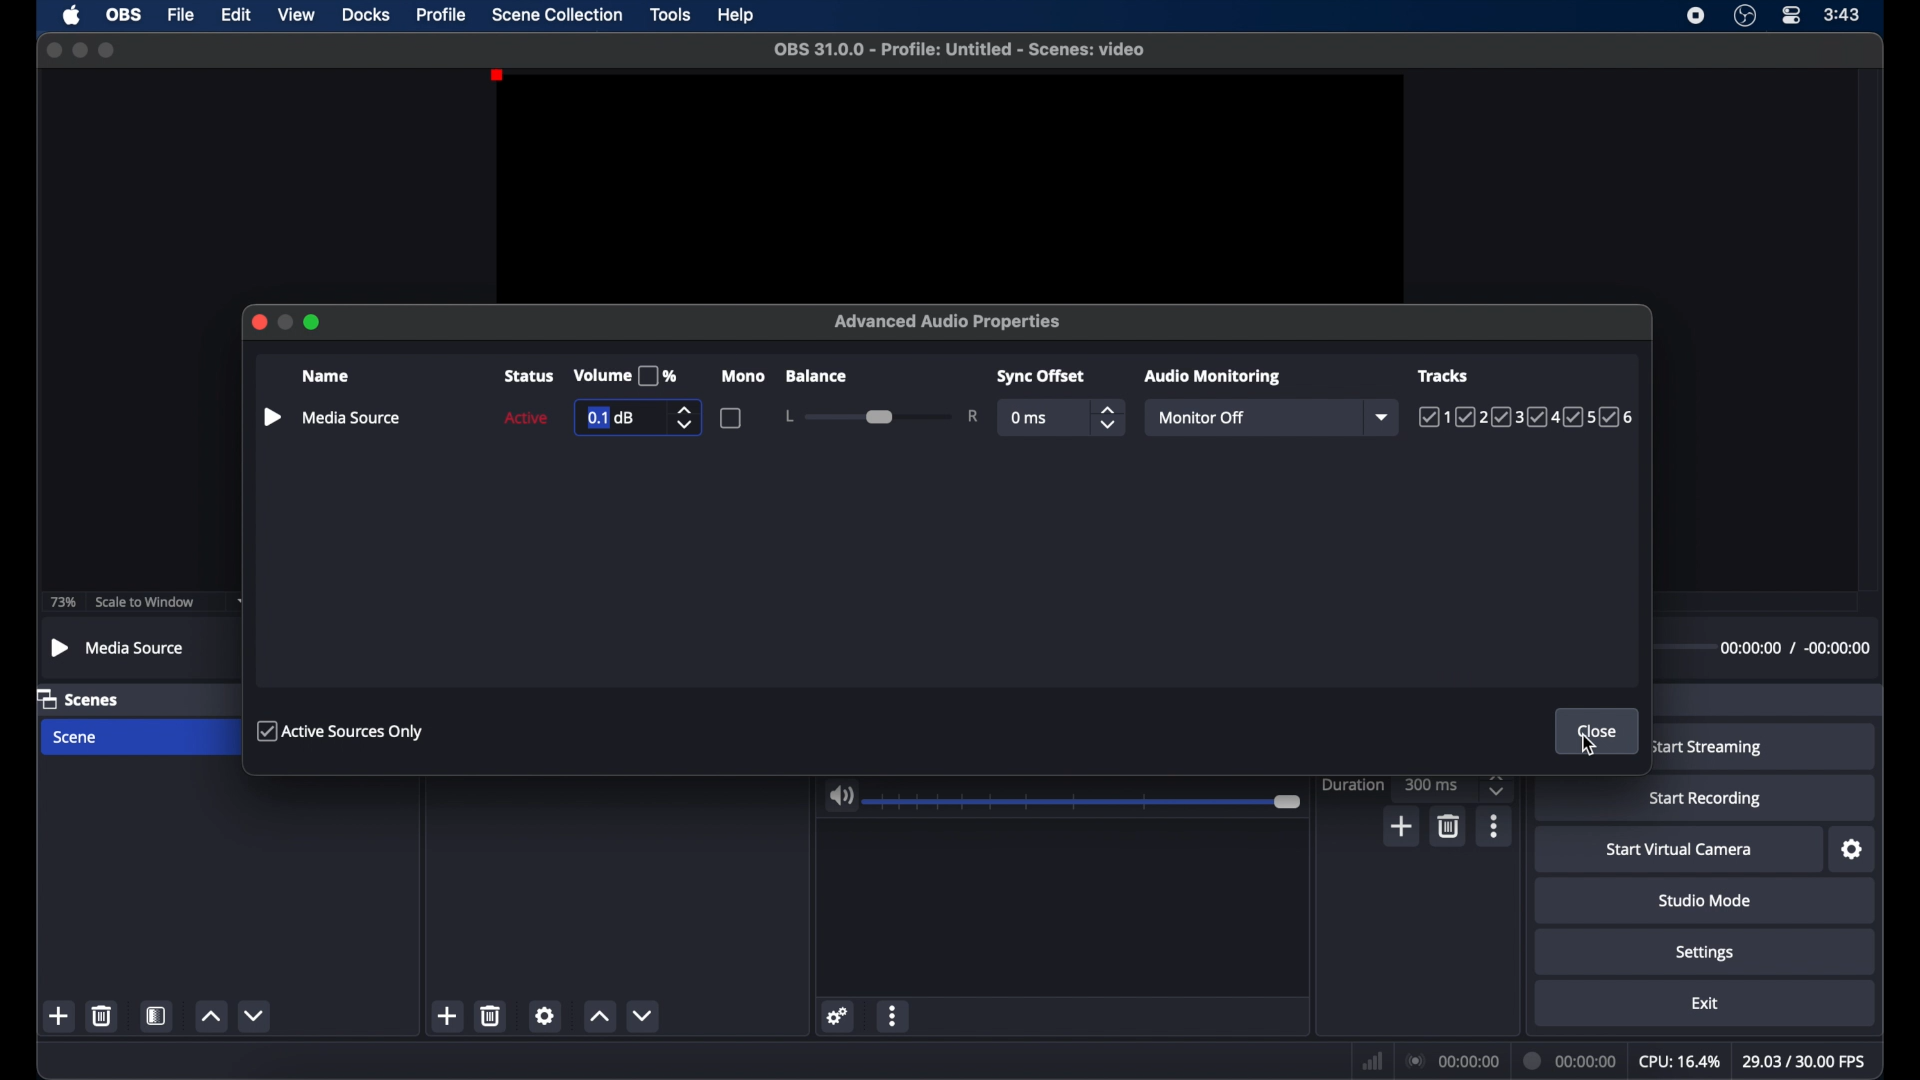 Image resolution: width=1920 pixels, height=1080 pixels. Describe the element at coordinates (816, 376) in the screenshot. I see `balance` at that location.